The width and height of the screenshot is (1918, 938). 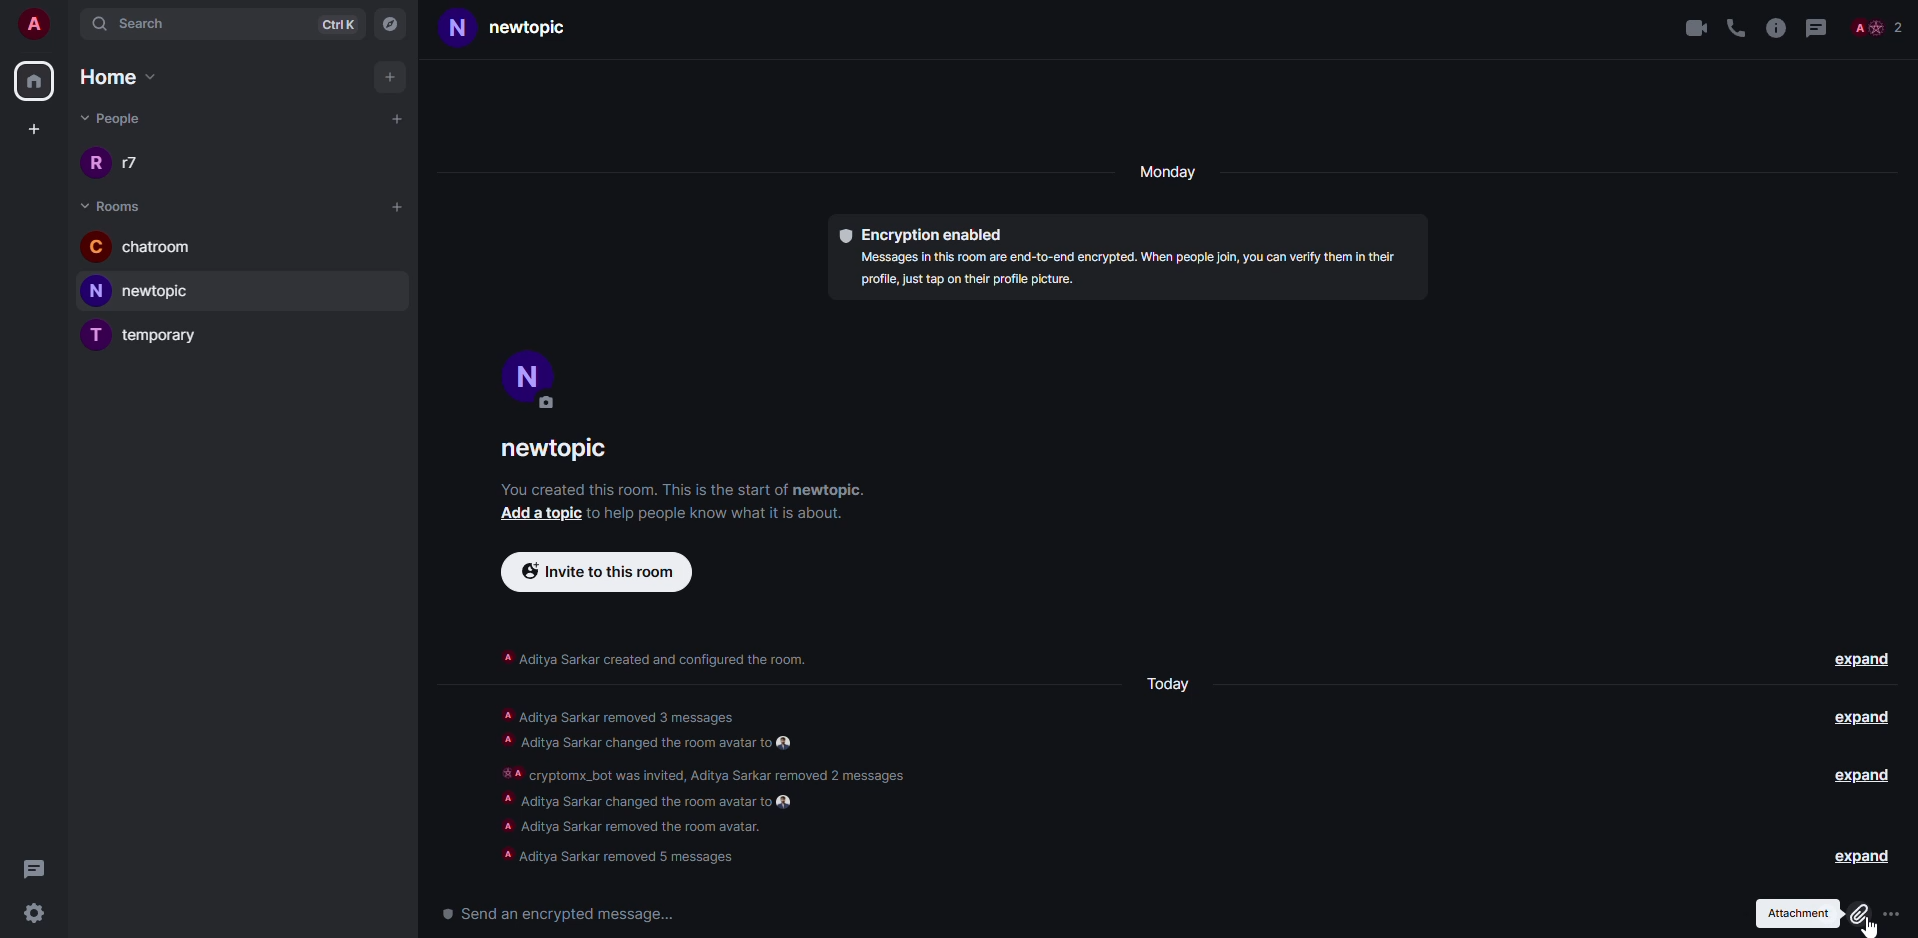 I want to click on cursor, so click(x=1870, y=928).